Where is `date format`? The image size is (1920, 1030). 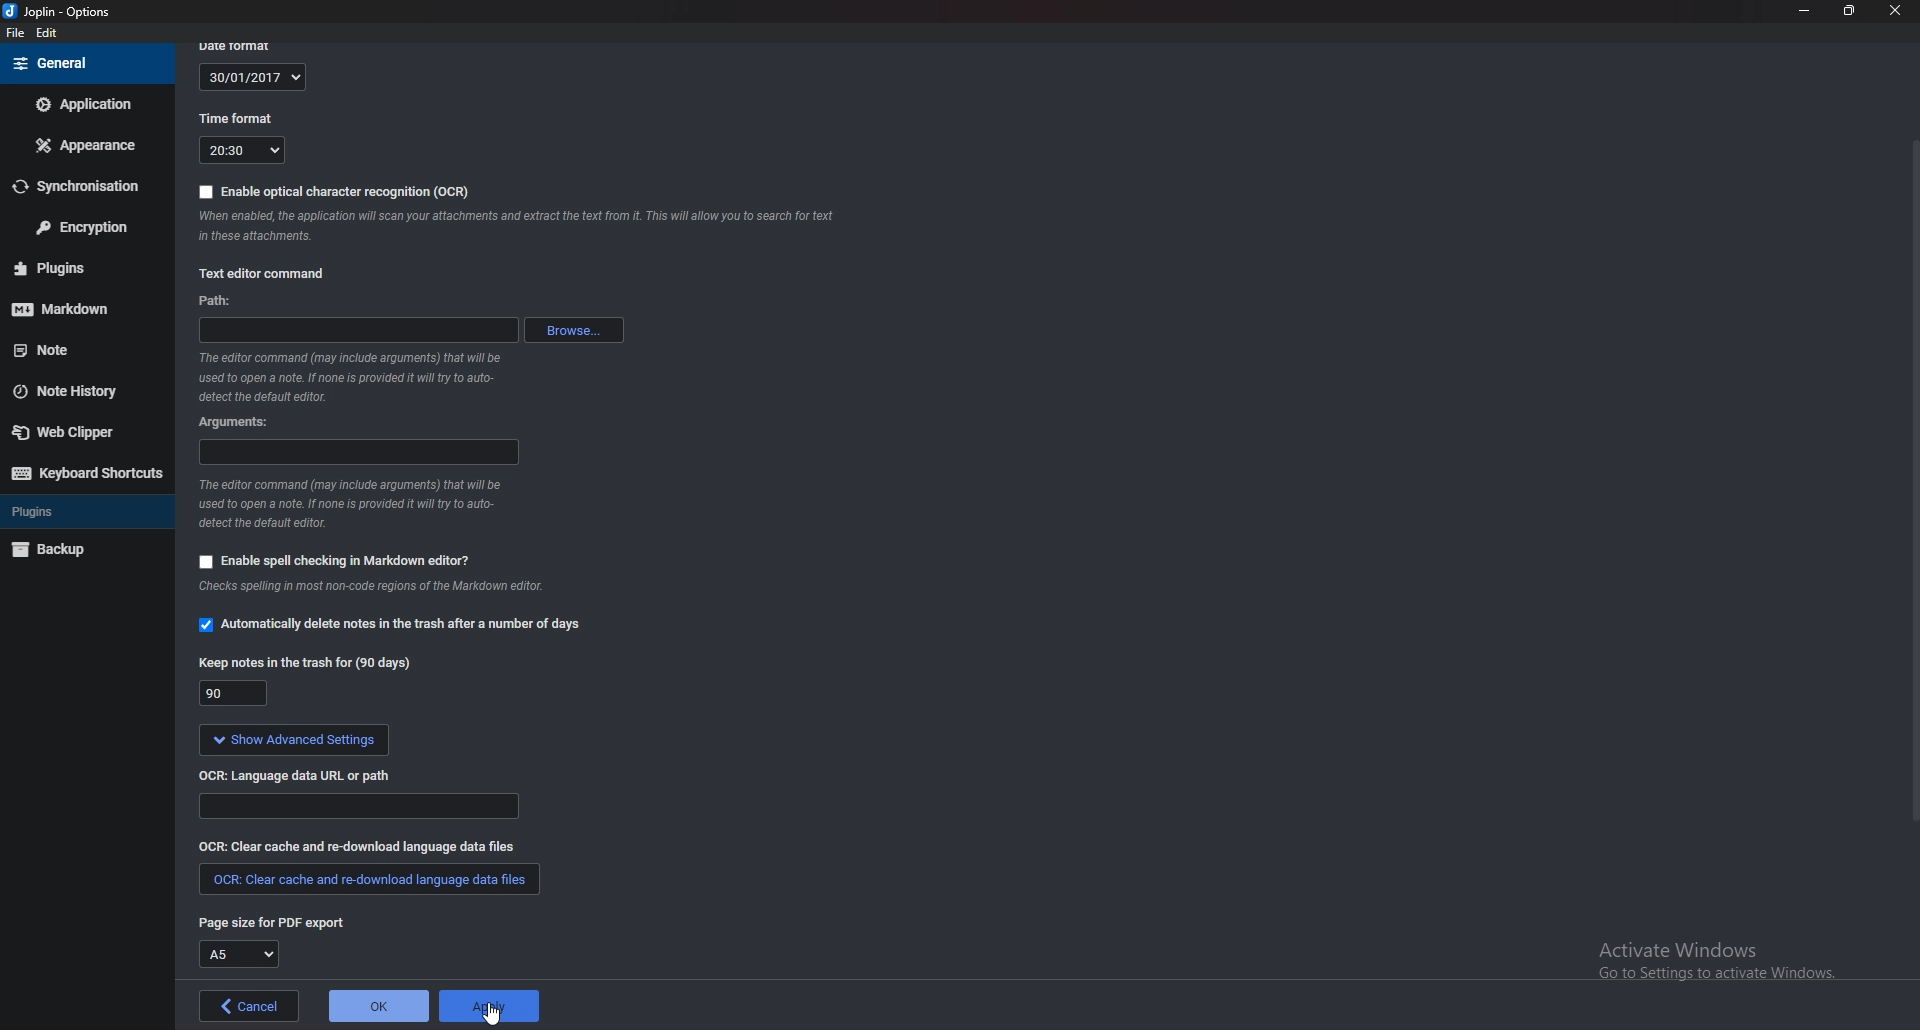
date format is located at coordinates (259, 48).